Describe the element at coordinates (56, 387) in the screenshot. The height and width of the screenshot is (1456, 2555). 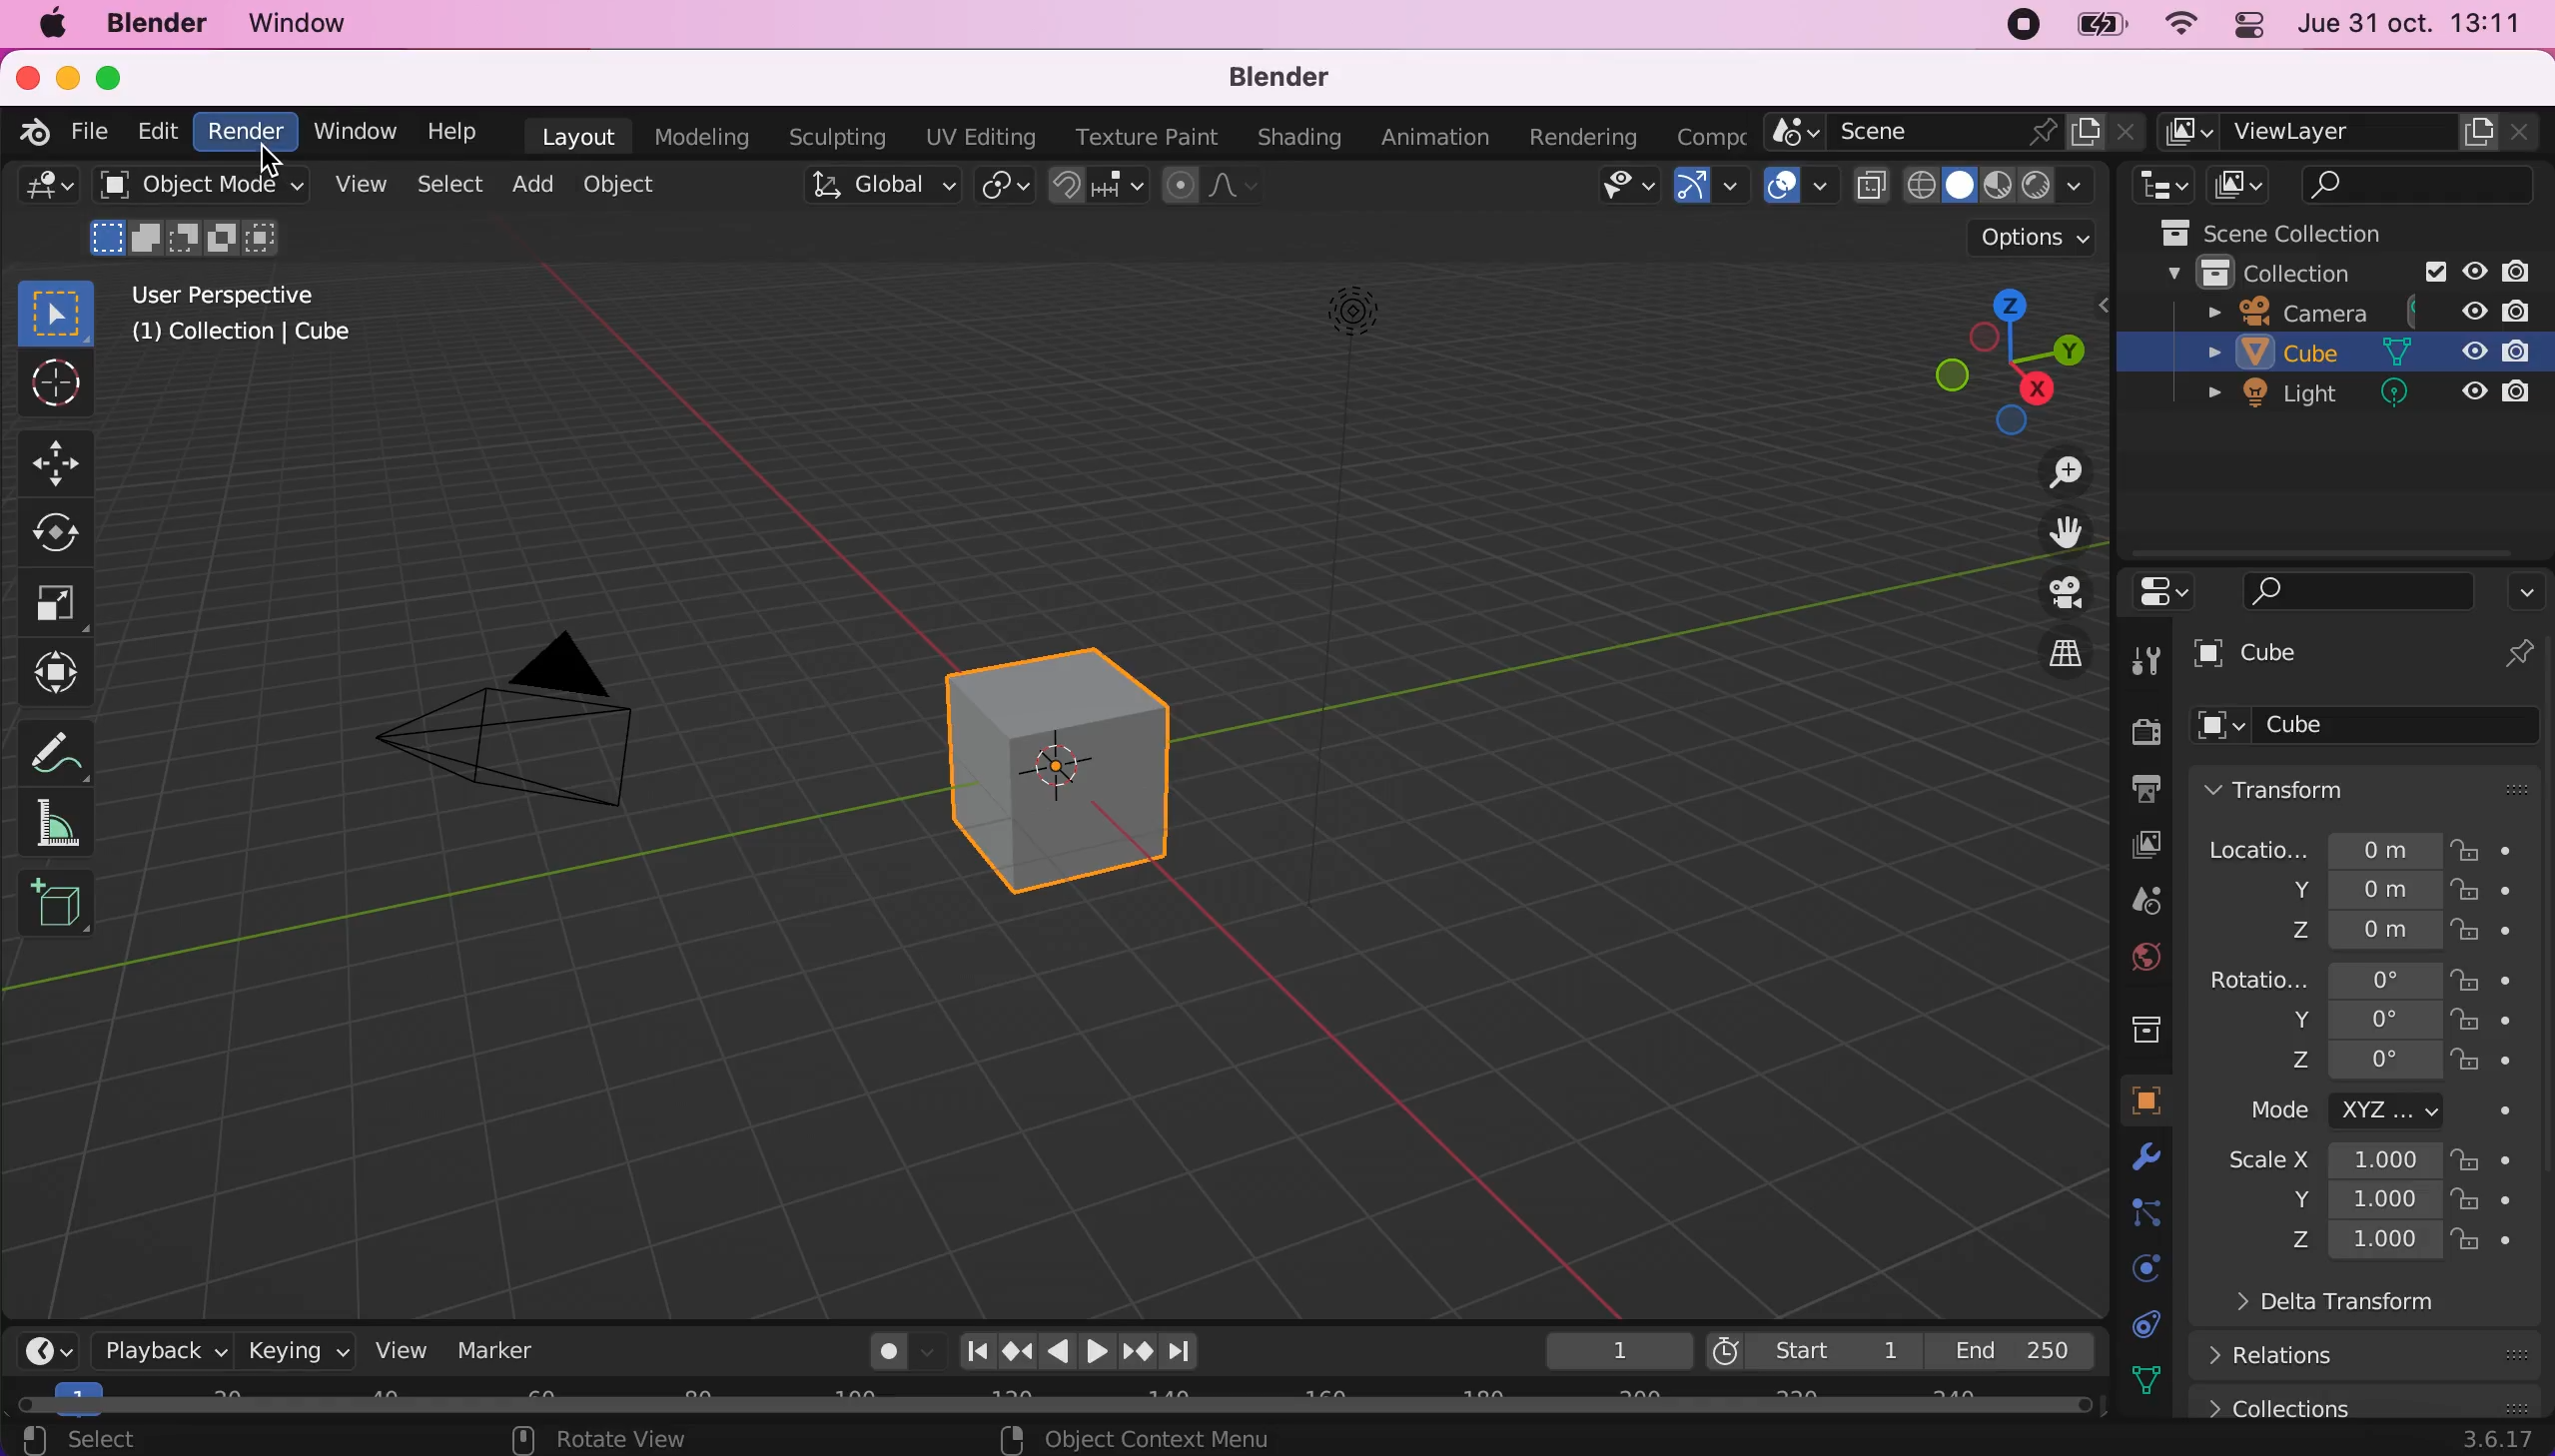
I see `cursor` at that location.